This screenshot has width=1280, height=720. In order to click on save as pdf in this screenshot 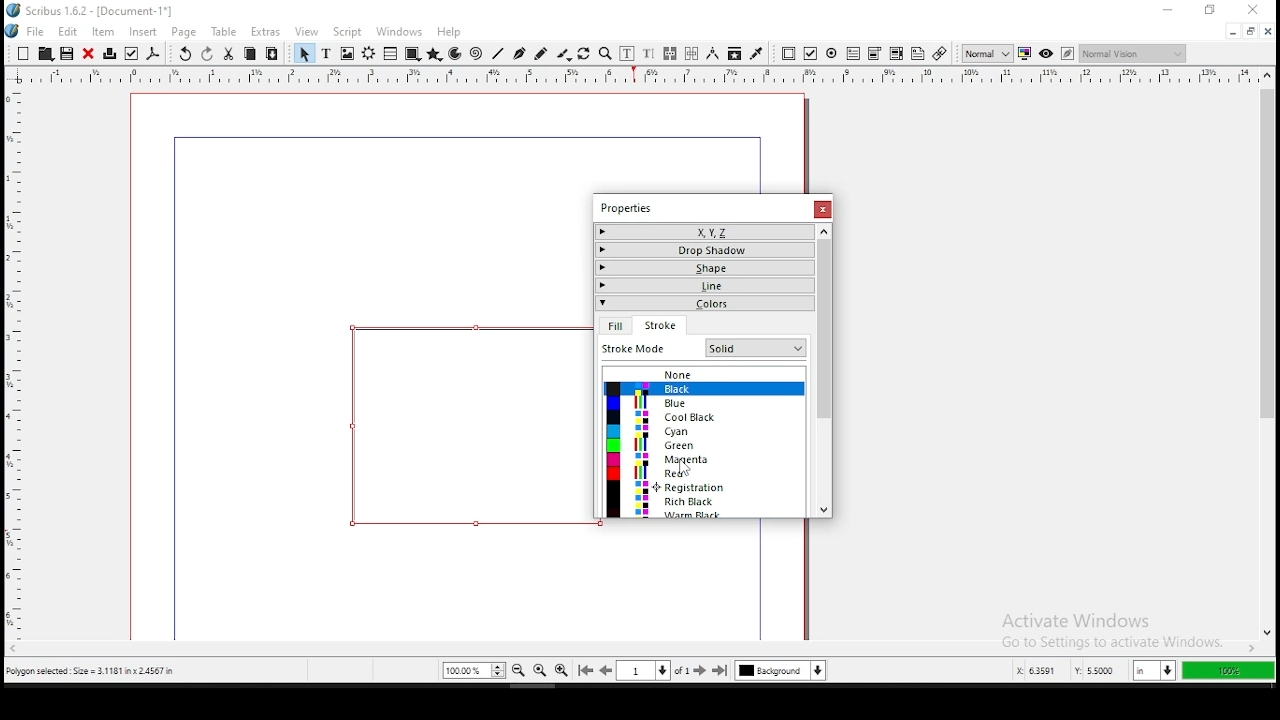, I will do `click(153, 54)`.